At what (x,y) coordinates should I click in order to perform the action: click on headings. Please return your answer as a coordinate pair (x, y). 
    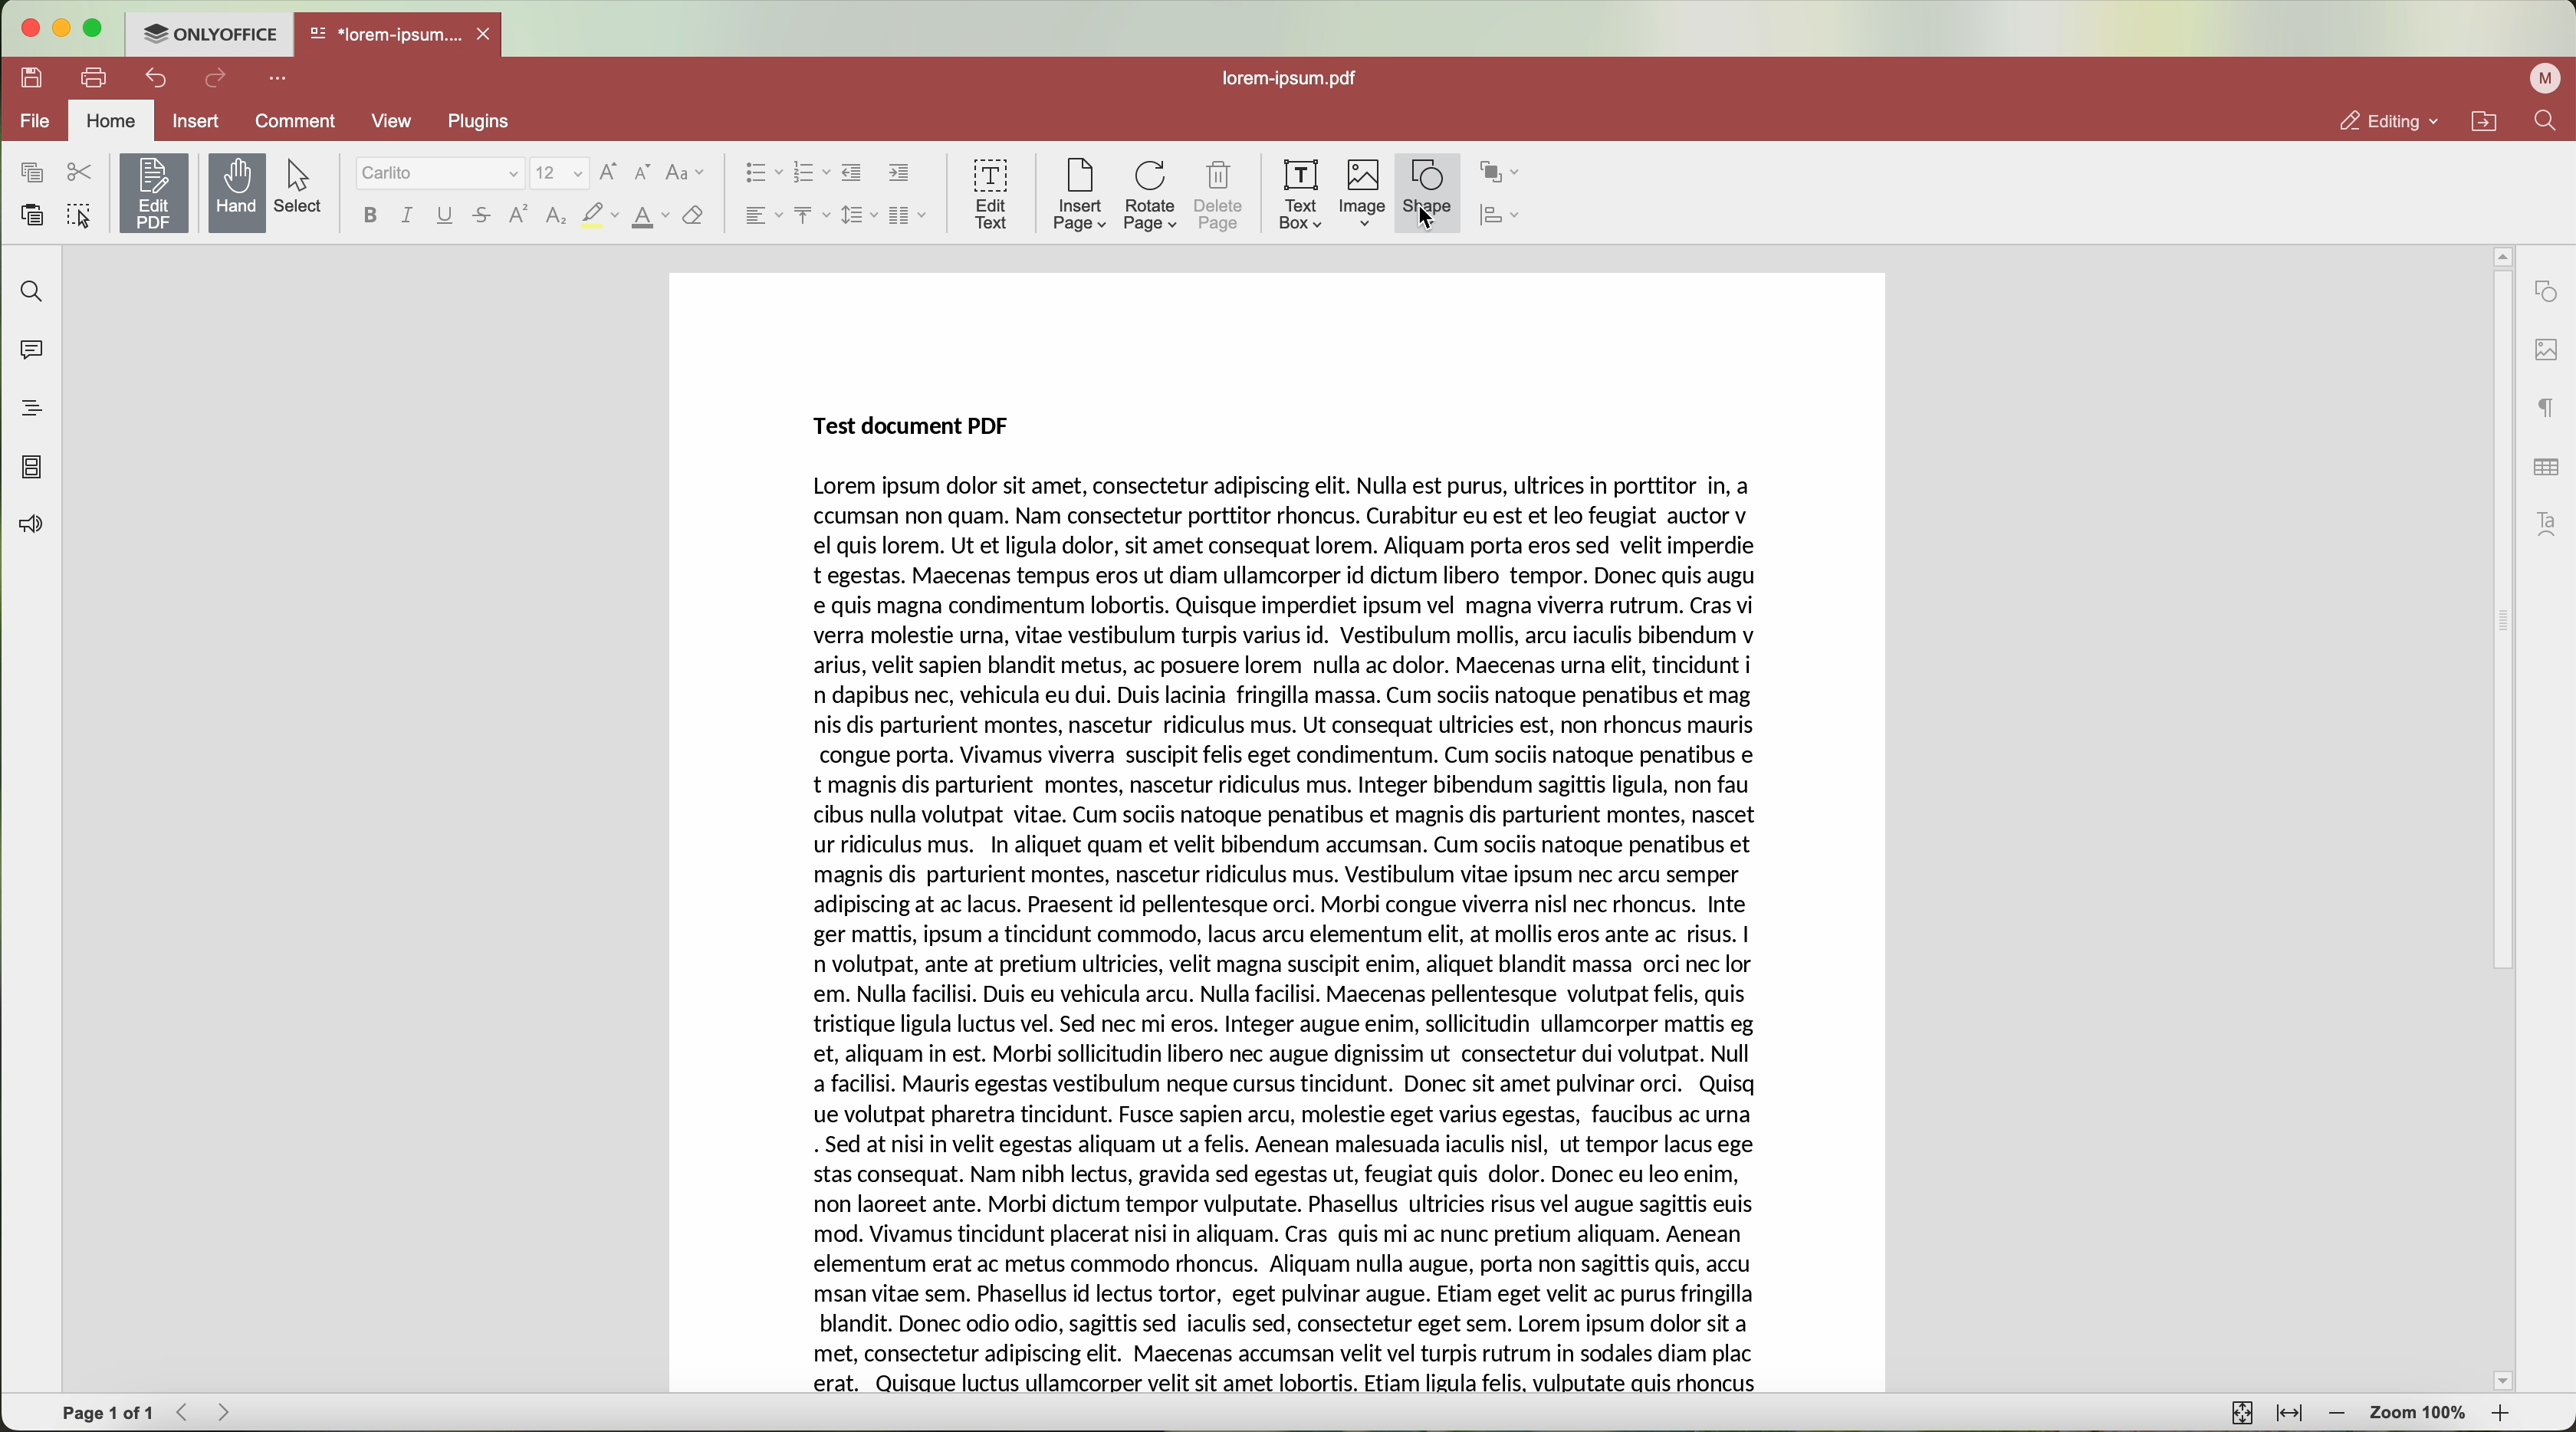
    Looking at the image, I should click on (30, 409).